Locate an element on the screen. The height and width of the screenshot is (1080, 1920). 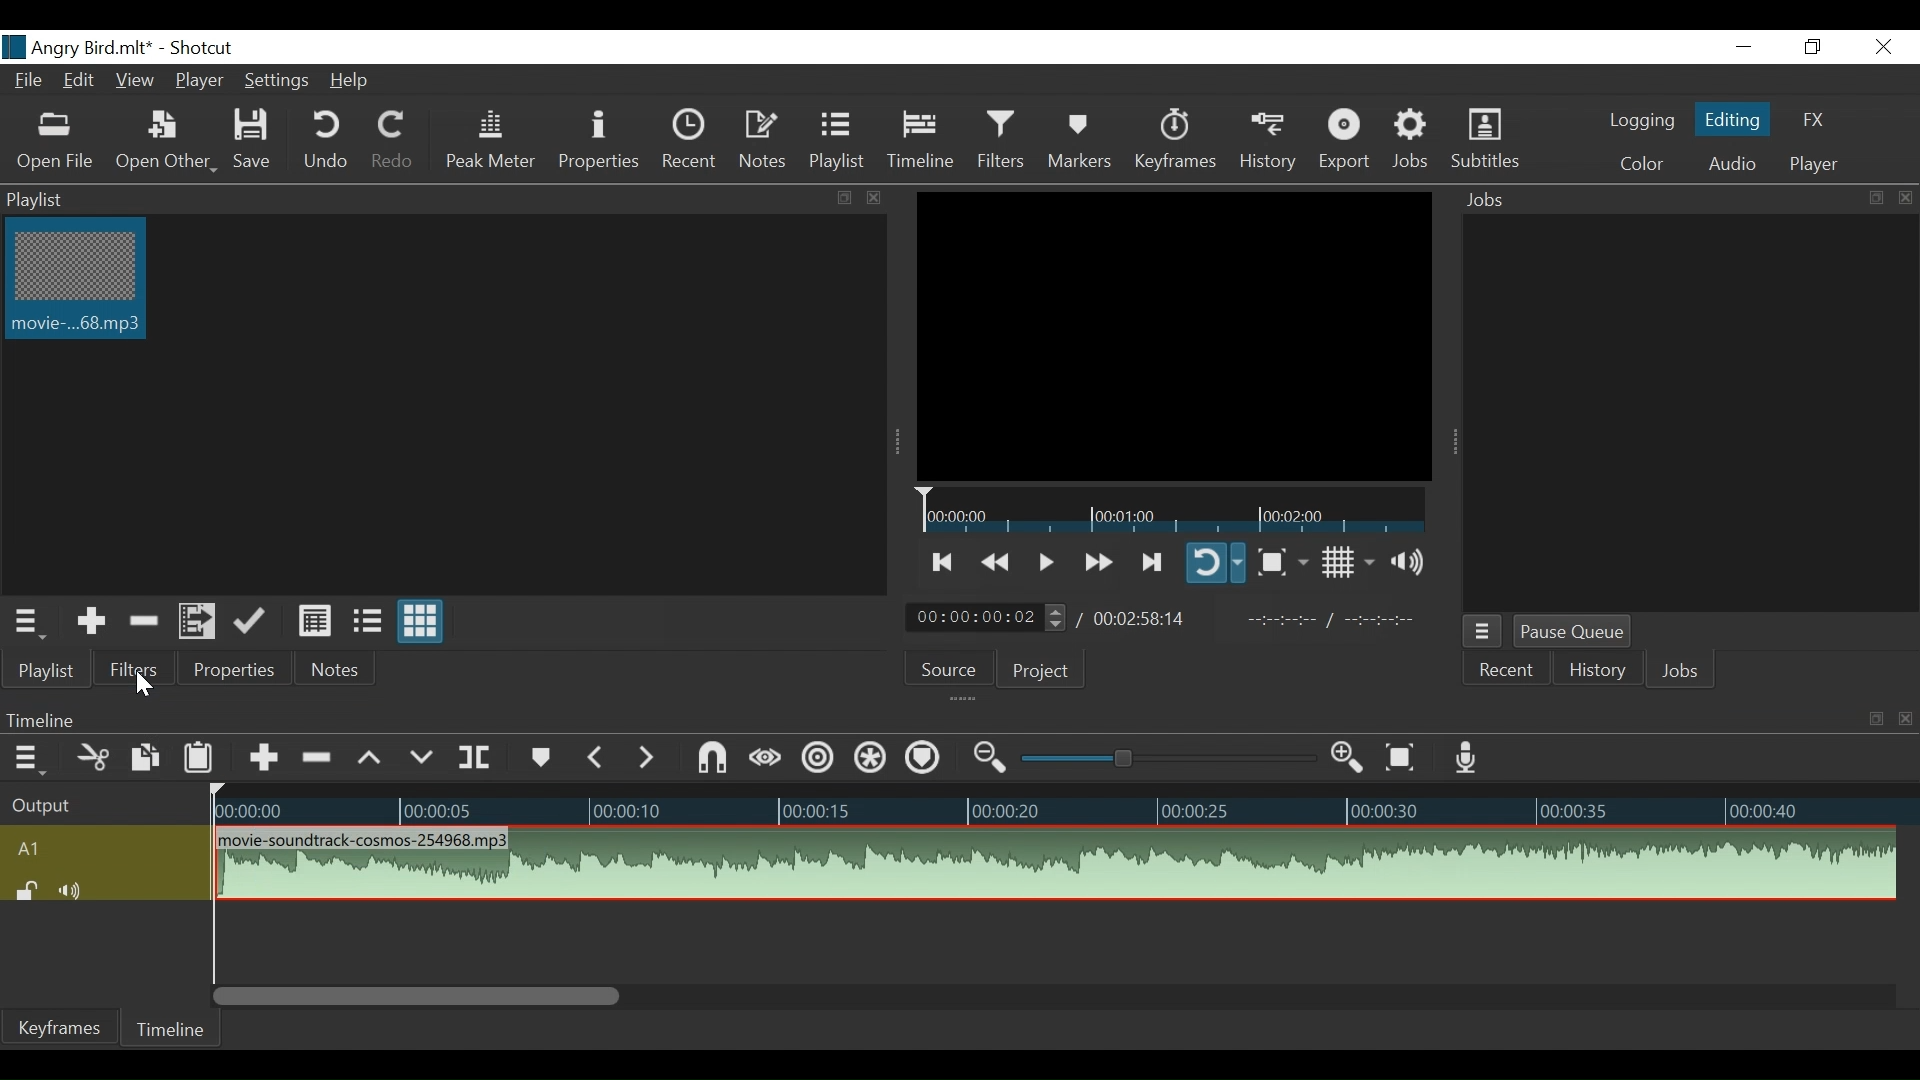
Scrub while dragging is located at coordinates (766, 758).